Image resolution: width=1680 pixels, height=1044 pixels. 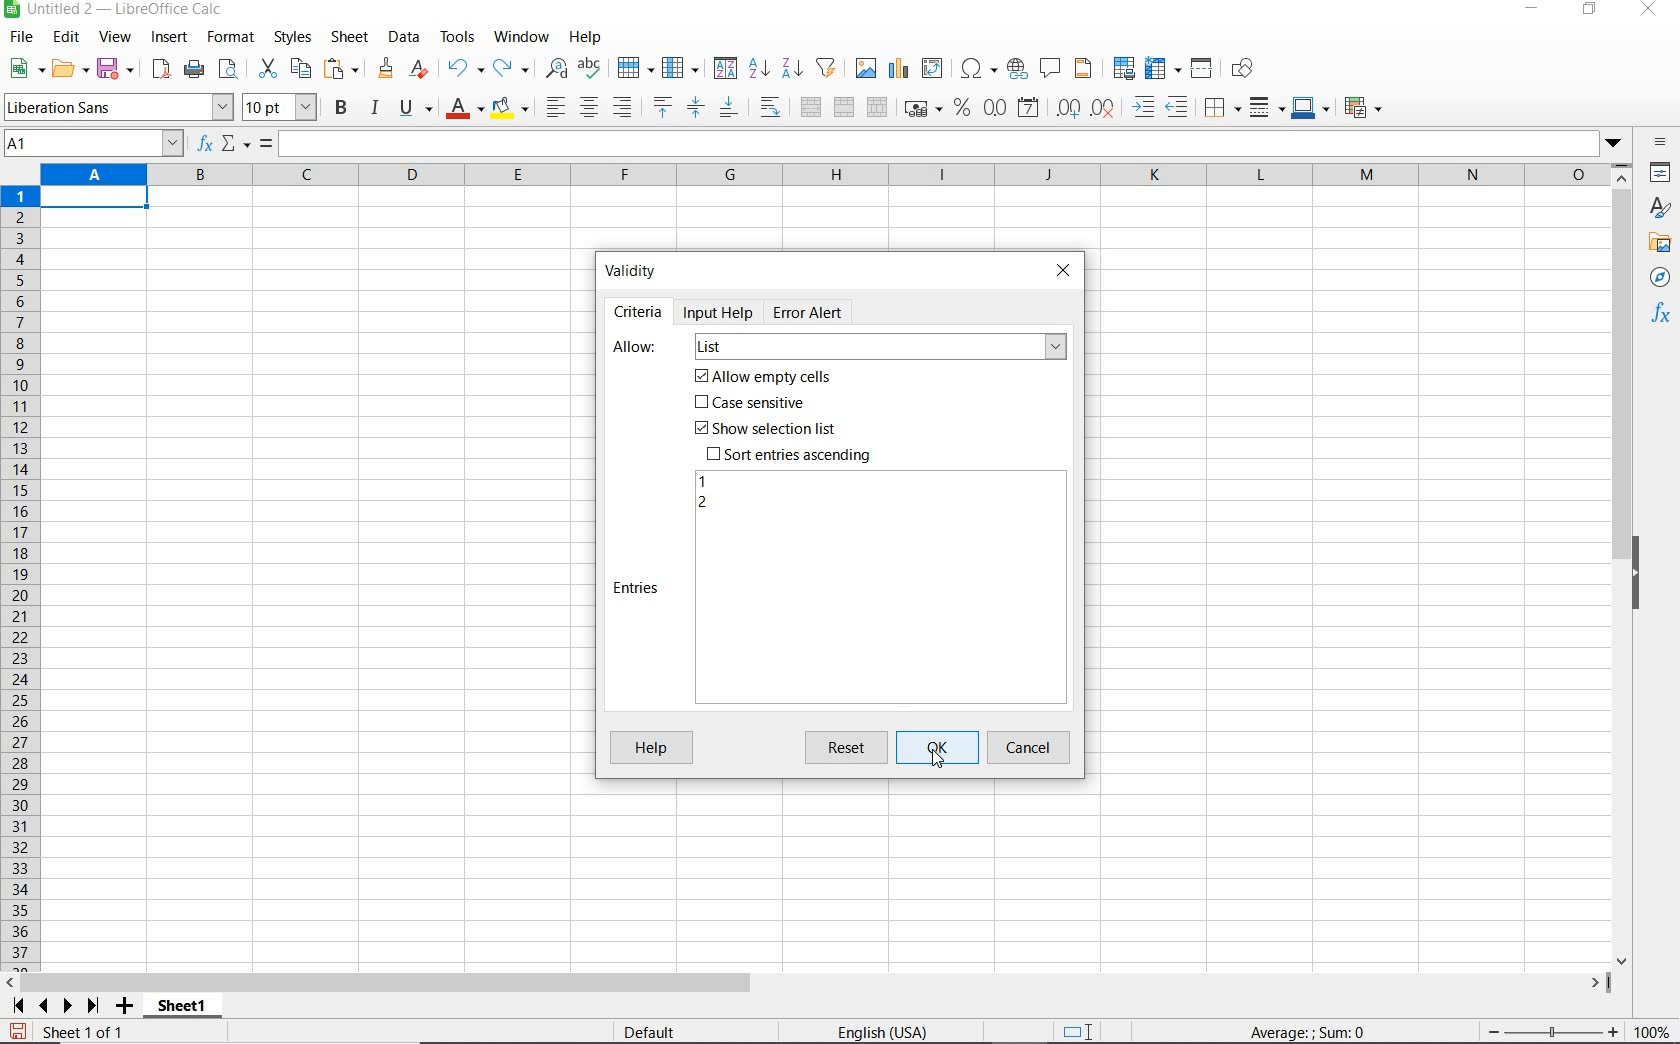 What do you see at coordinates (1661, 144) in the screenshot?
I see `sidebar settings` at bounding box center [1661, 144].